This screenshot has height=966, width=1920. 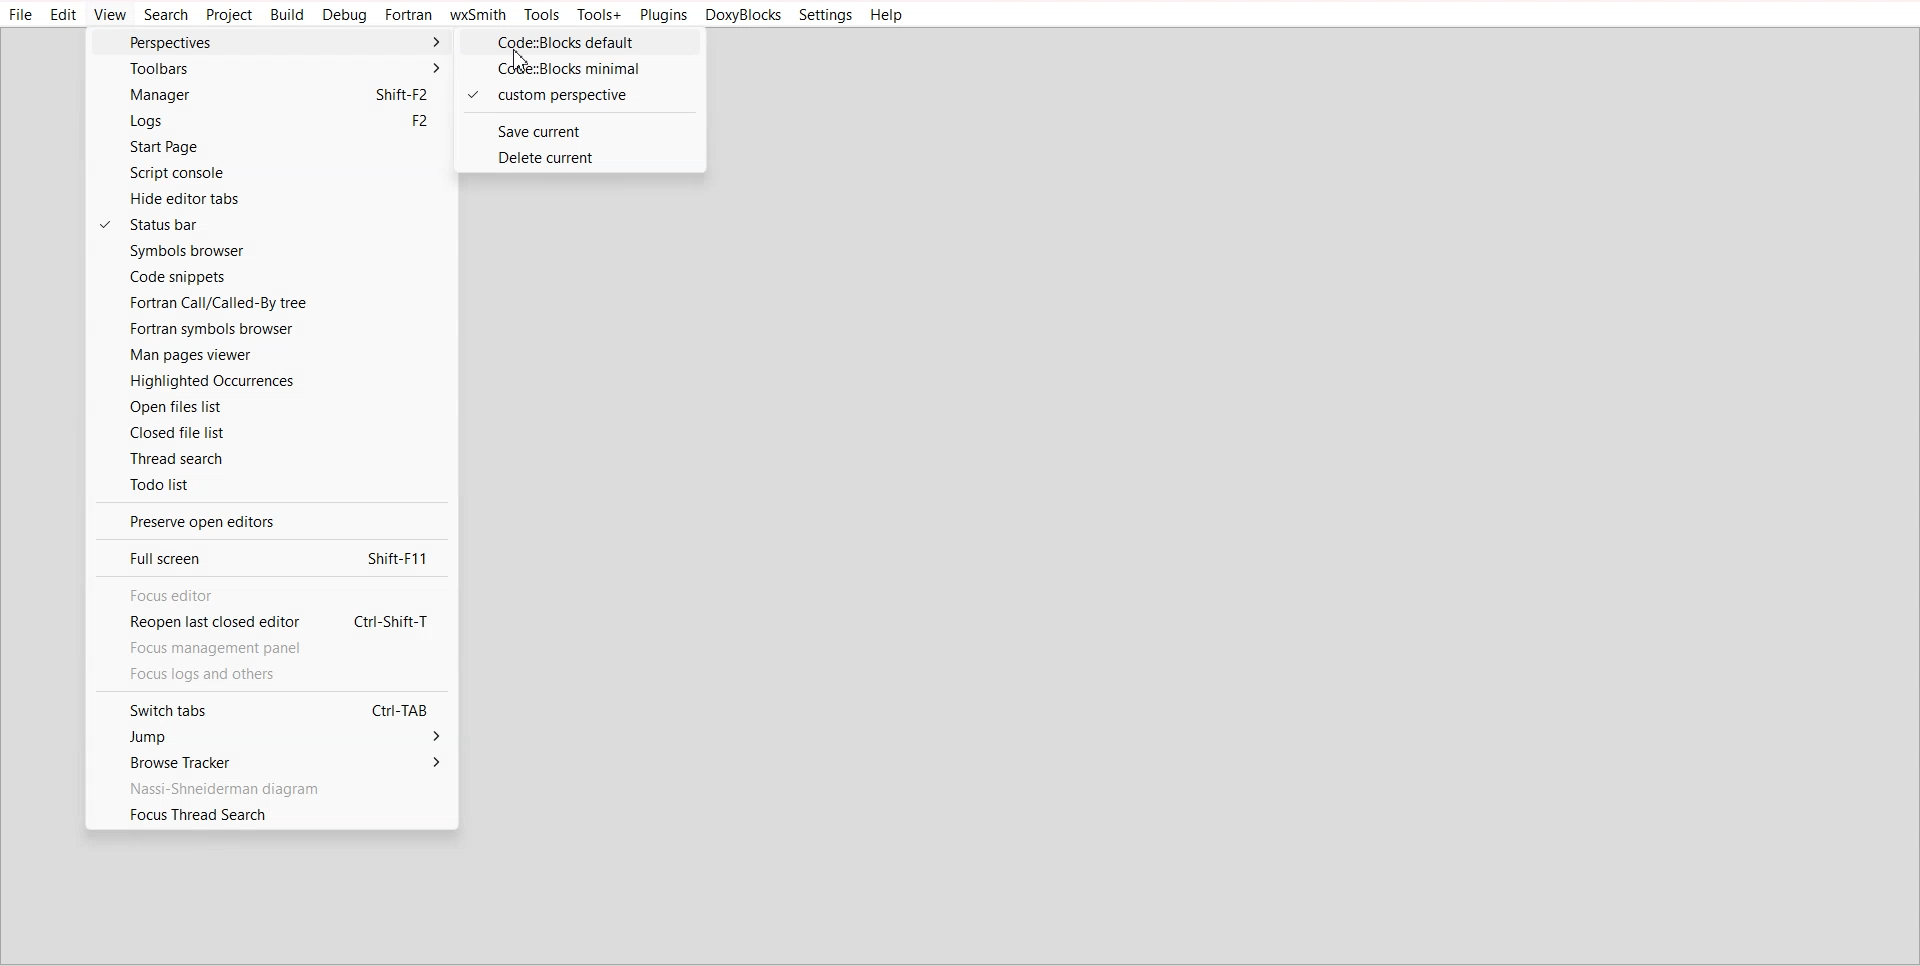 What do you see at coordinates (270, 380) in the screenshot?
I see `Highlighted Occurrences` at bounding box center [270, 380].